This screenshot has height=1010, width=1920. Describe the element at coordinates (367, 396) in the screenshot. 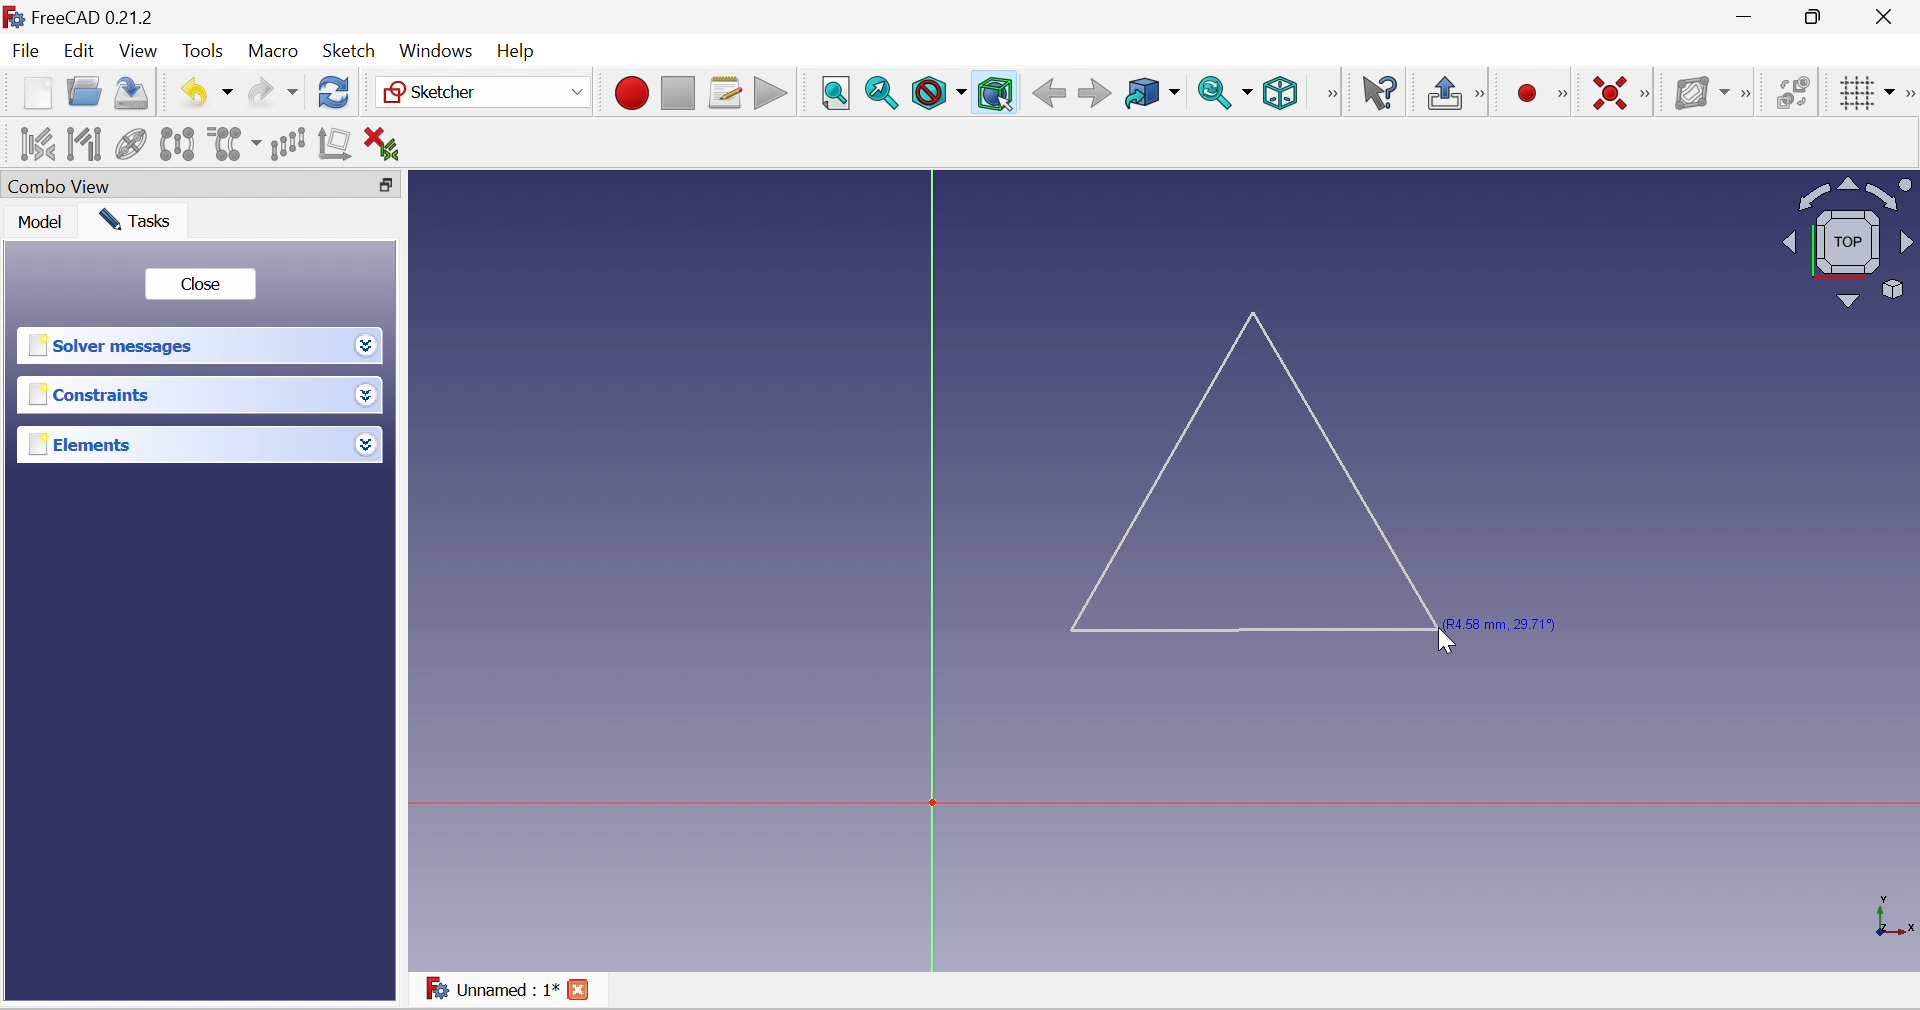

I see `Drop down` at that location.